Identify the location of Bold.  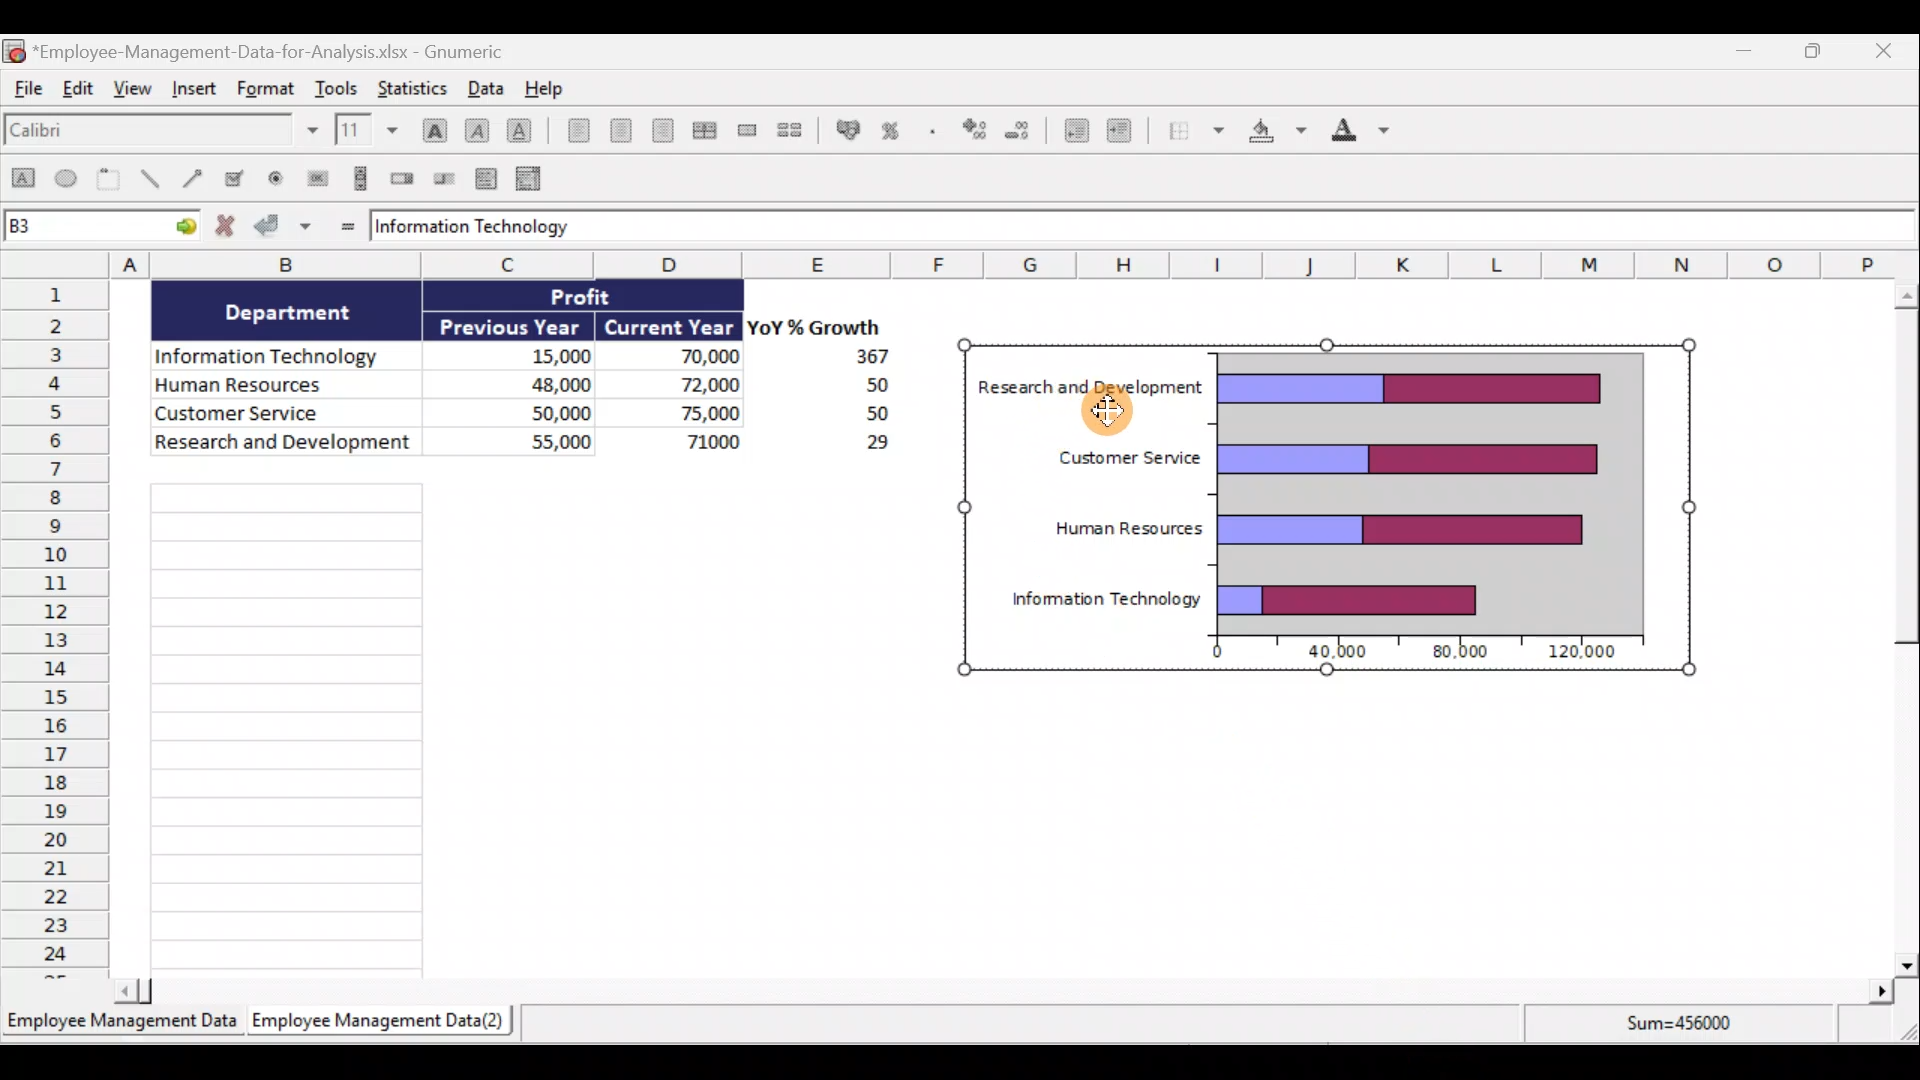
(432, 129).